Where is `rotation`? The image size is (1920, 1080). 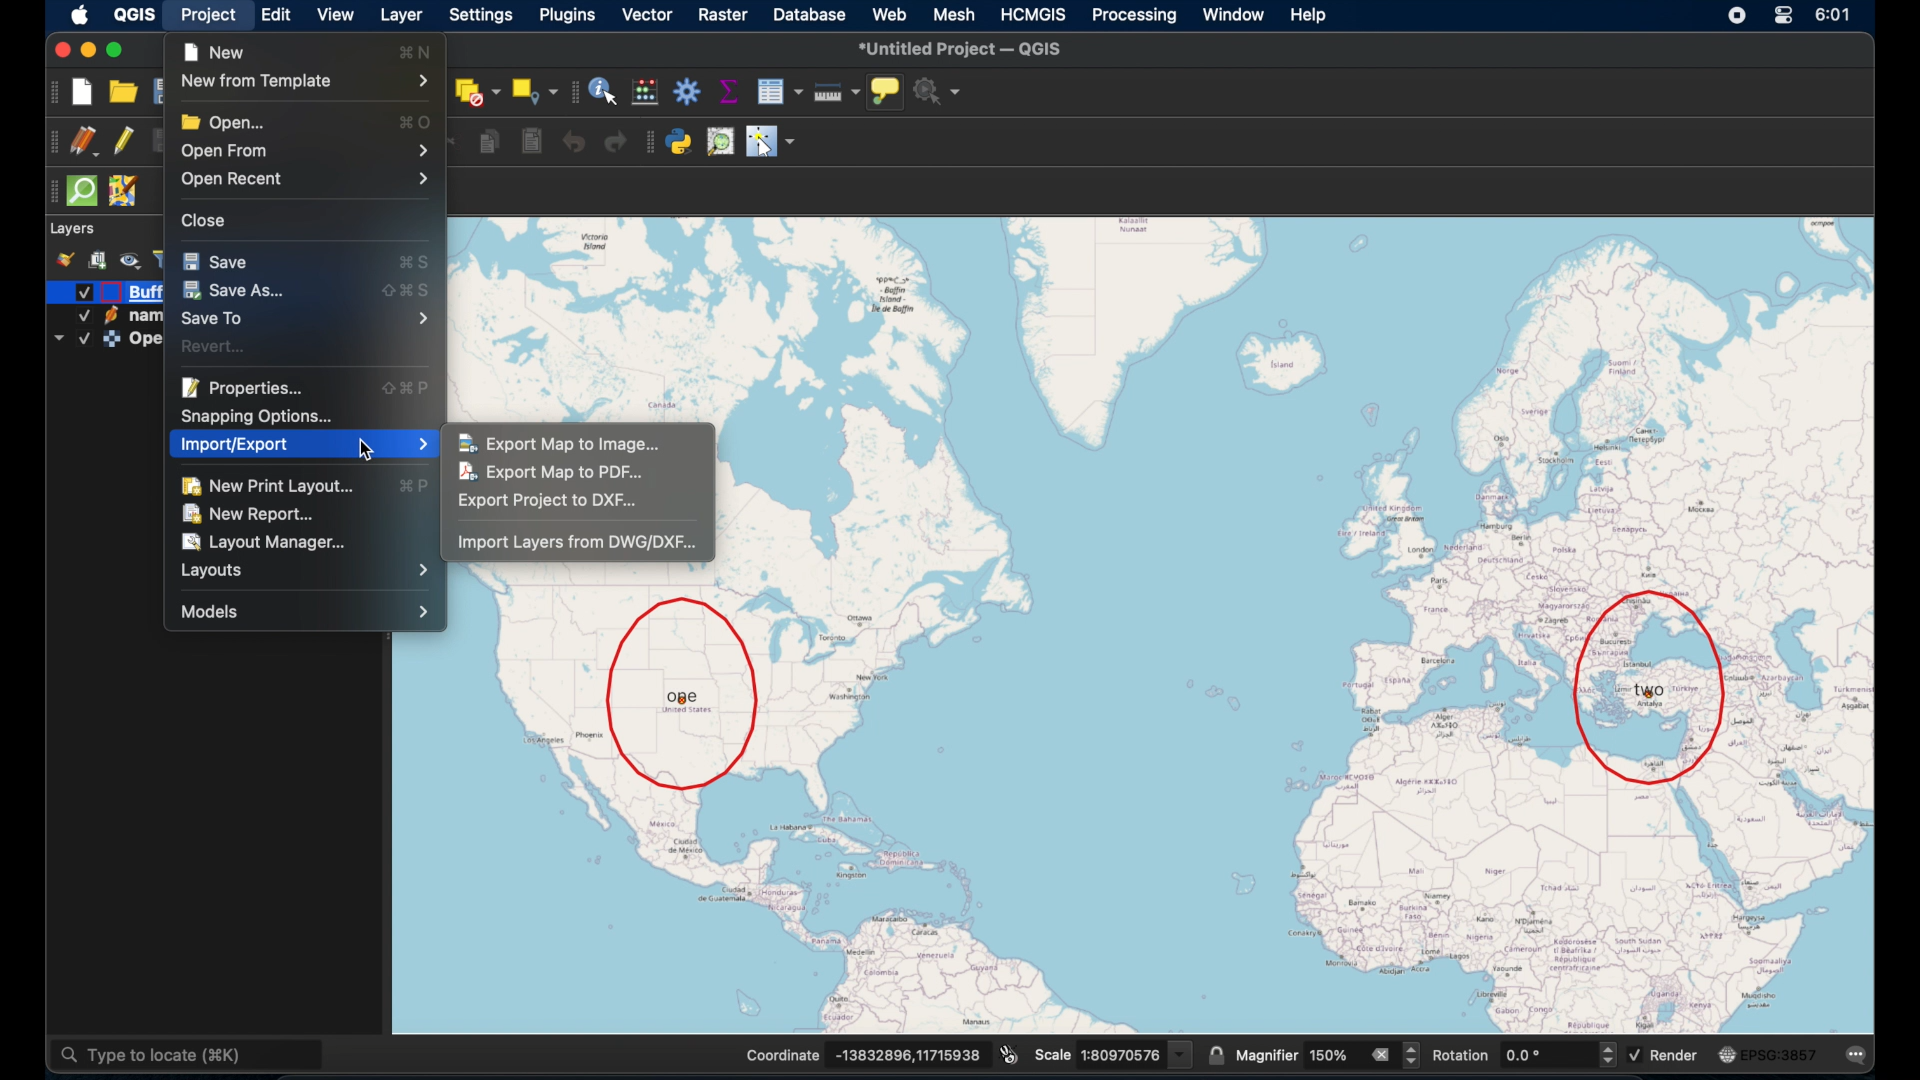
rotation is located at coordinates (1460, 1056).